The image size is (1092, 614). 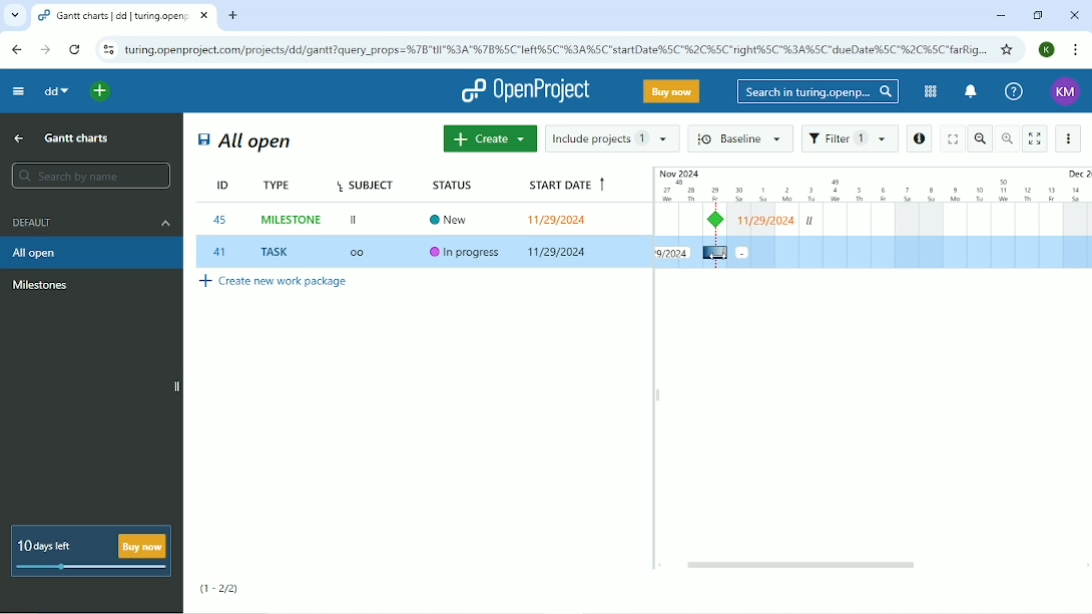 What do you see at coordinates (219, 589) in the screenshot?
I see `(1-2/2)` at bounding box center [219, 589].